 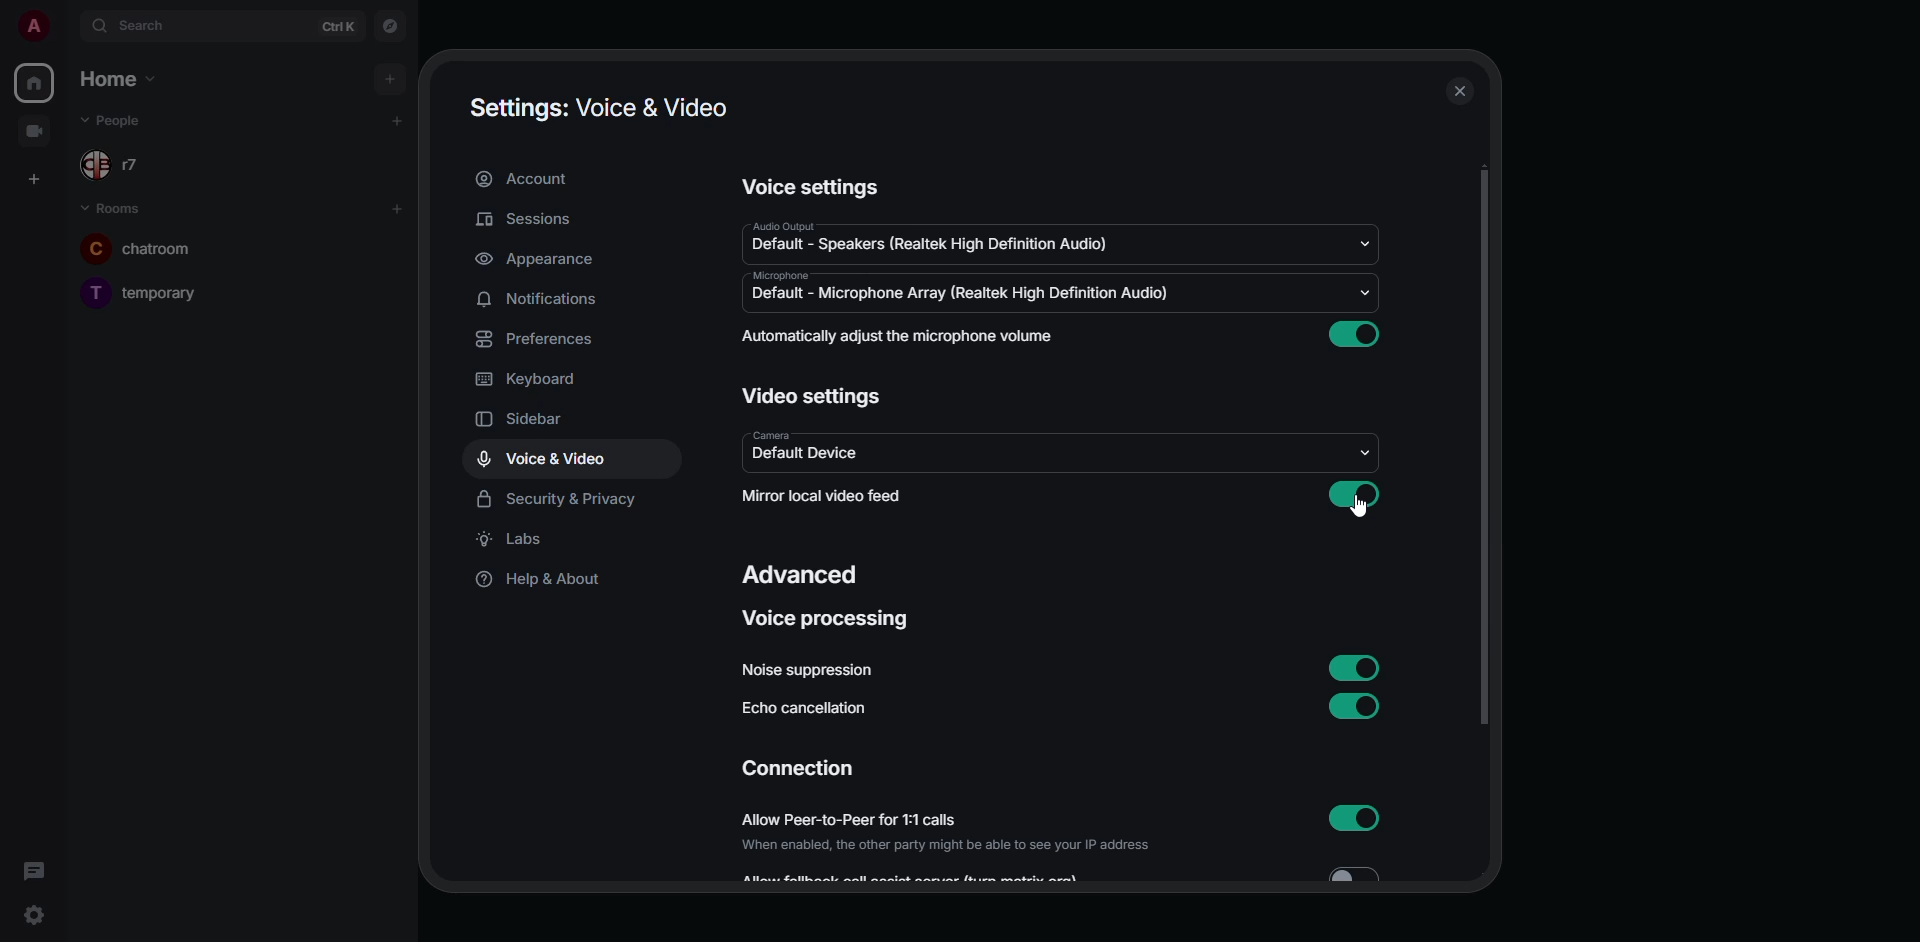 What do you see at coordinates (807, 708) in the screenshot?
I see `echo cancellation` at bounding box center [807, 708].